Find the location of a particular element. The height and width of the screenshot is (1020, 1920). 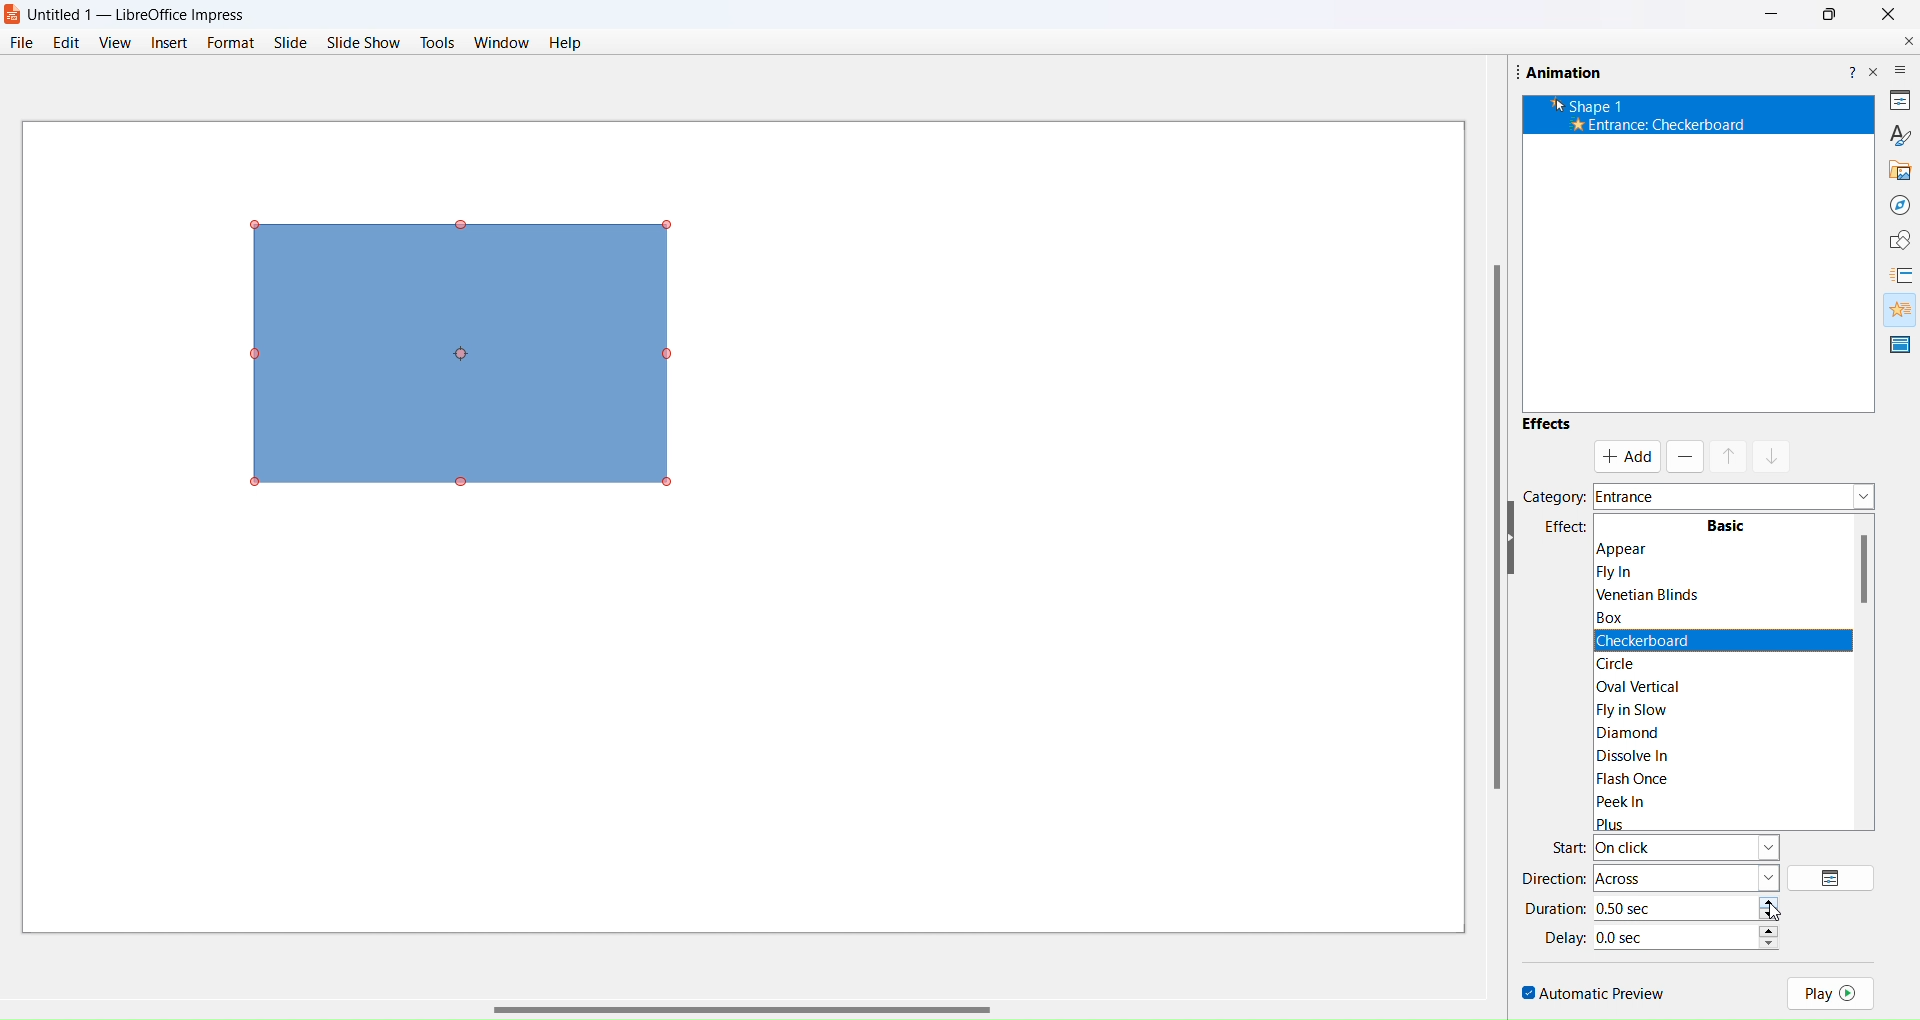

help is located at coordinates (1850, 69).